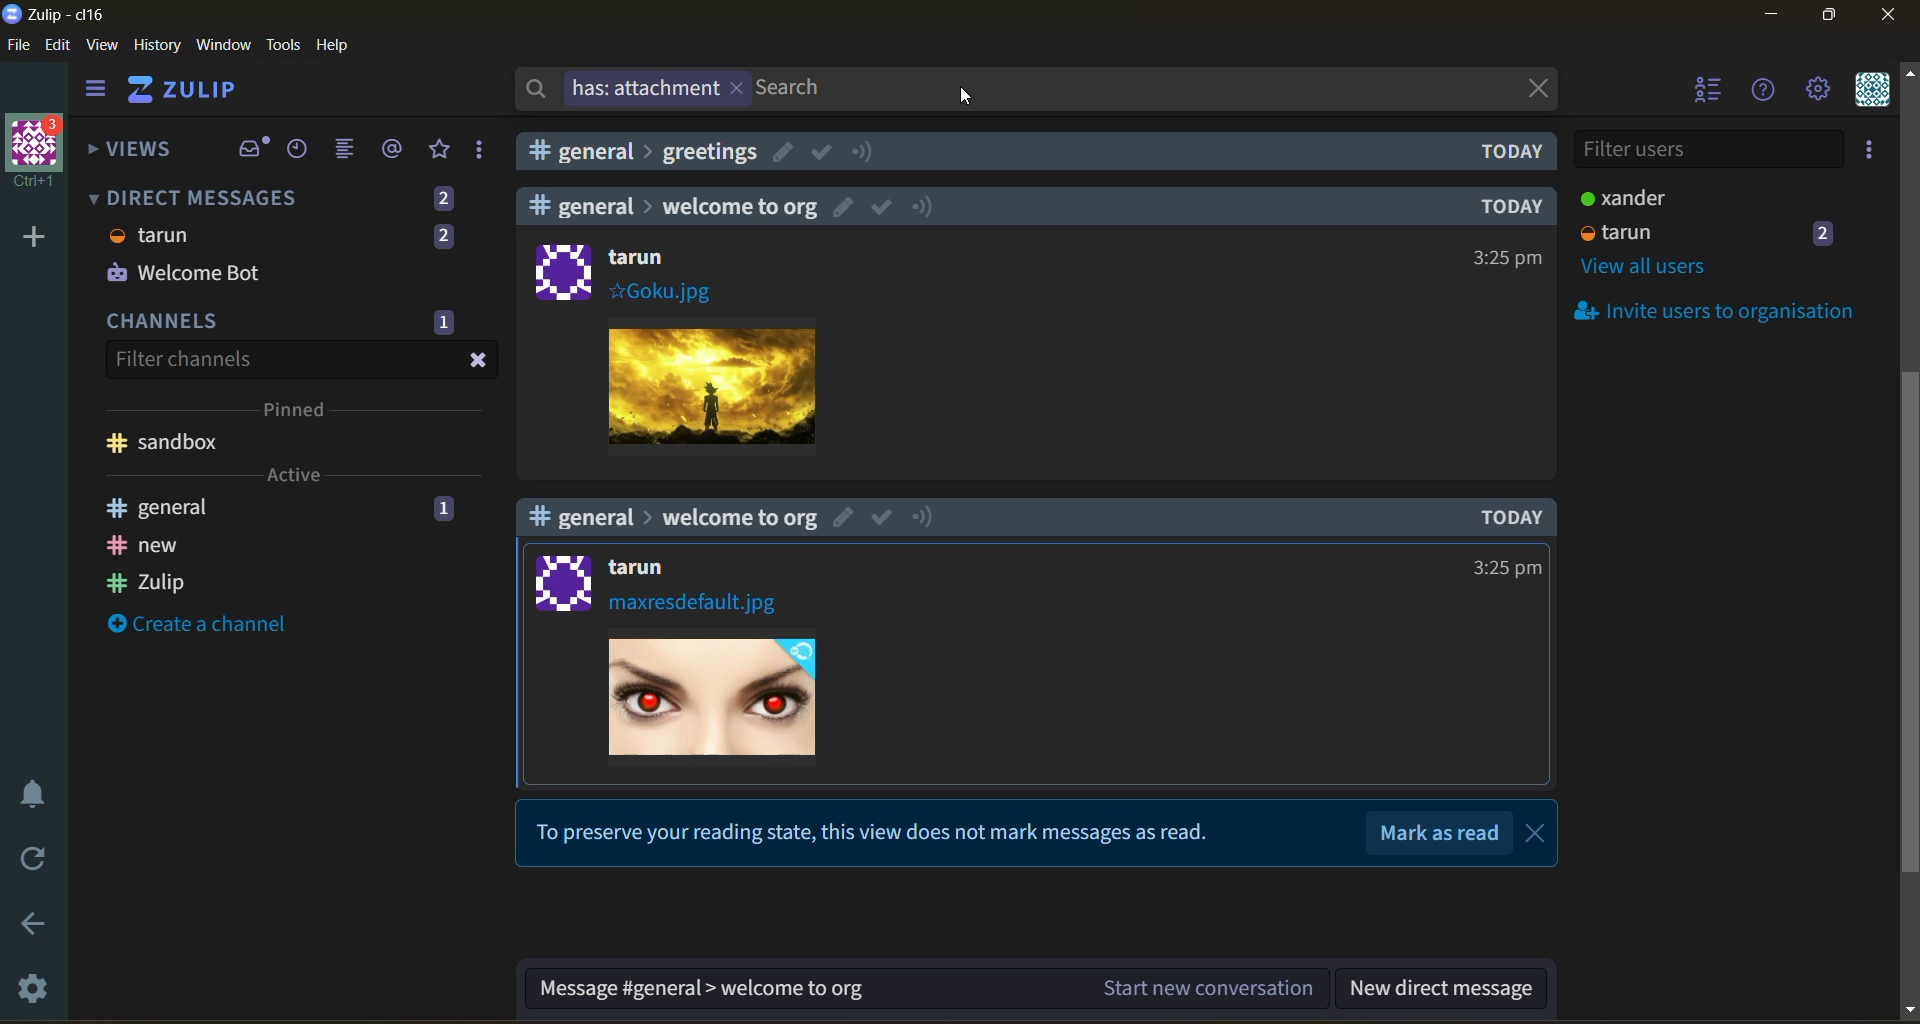 The height and width of the screenshot is (1024, 1920). I want to click on 3:25pm, so click(1505, 567).